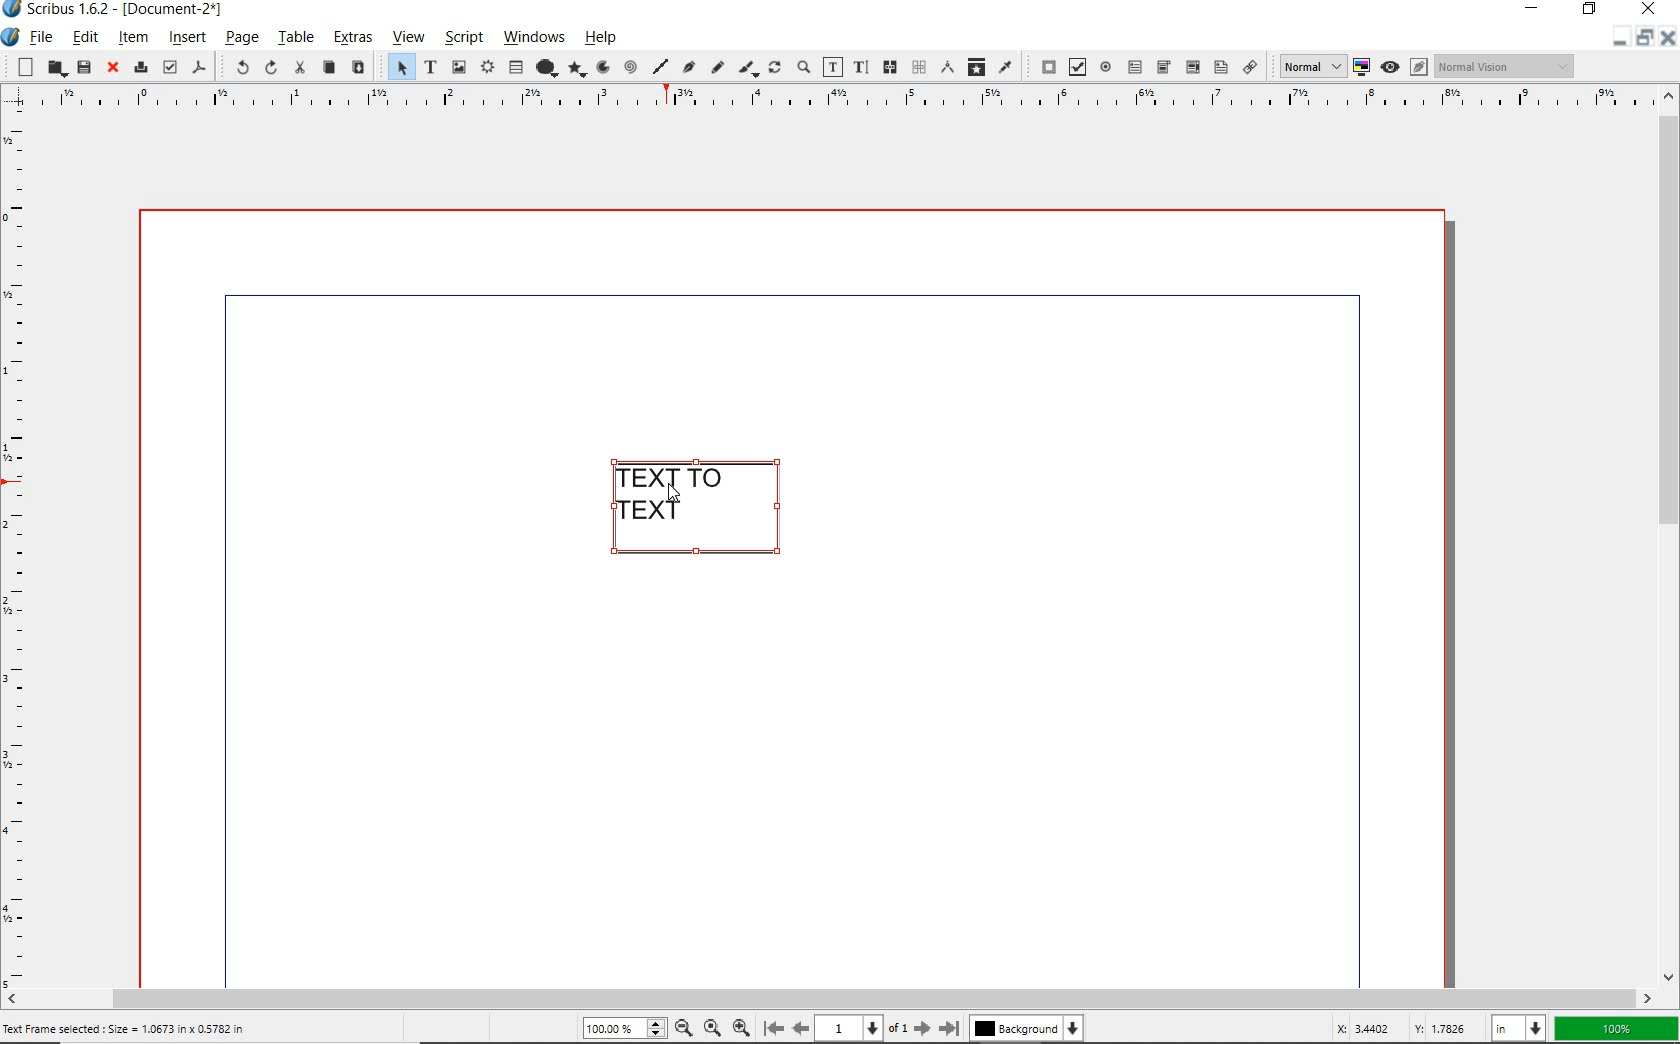 The height and width of the screenshot is (1044, 1680). What do you see at coordinates (1248, 66) in the screenshot?
I see `link annotation` at bounding box center [1248, 66].